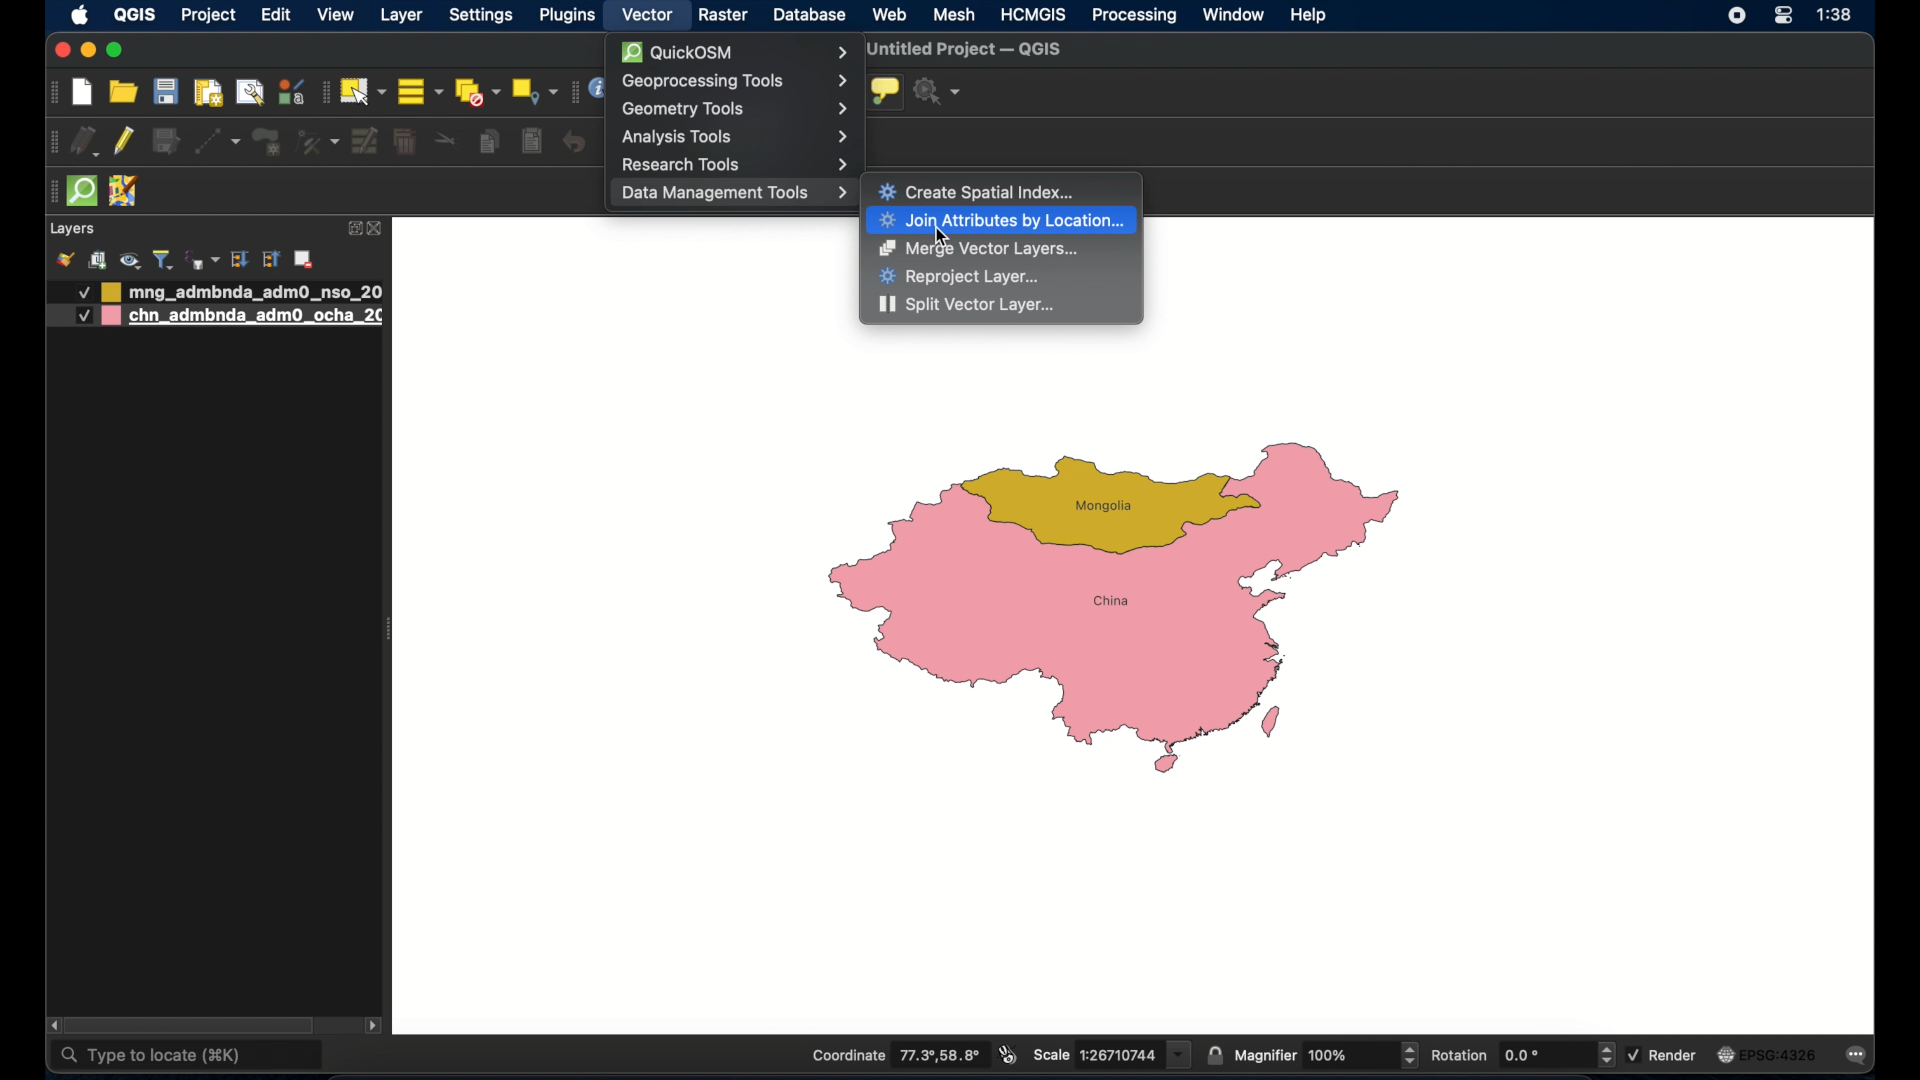  What do you see at coordinates (245, 317) in the screenshot?
I see `layer 2` at bounding box center [245, 317].